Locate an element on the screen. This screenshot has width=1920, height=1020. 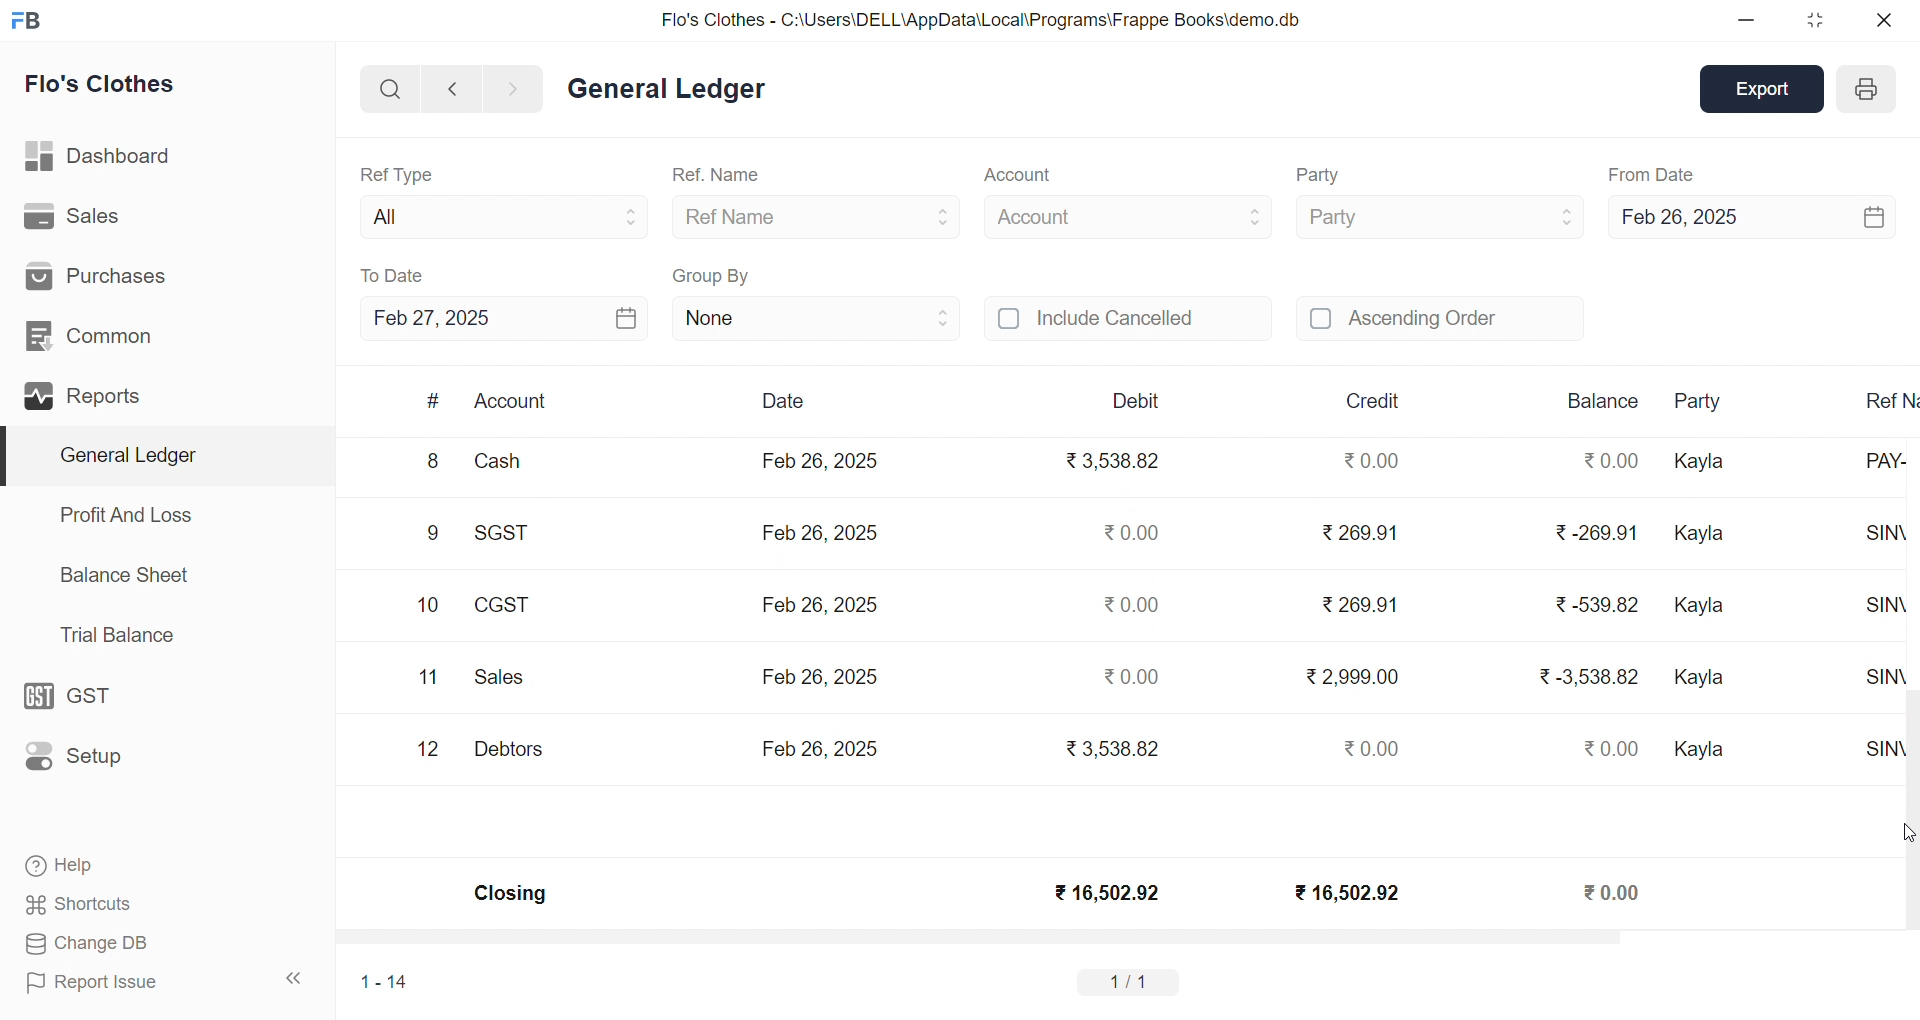
₹ -261.91 is located at coordinates (1594, 536).